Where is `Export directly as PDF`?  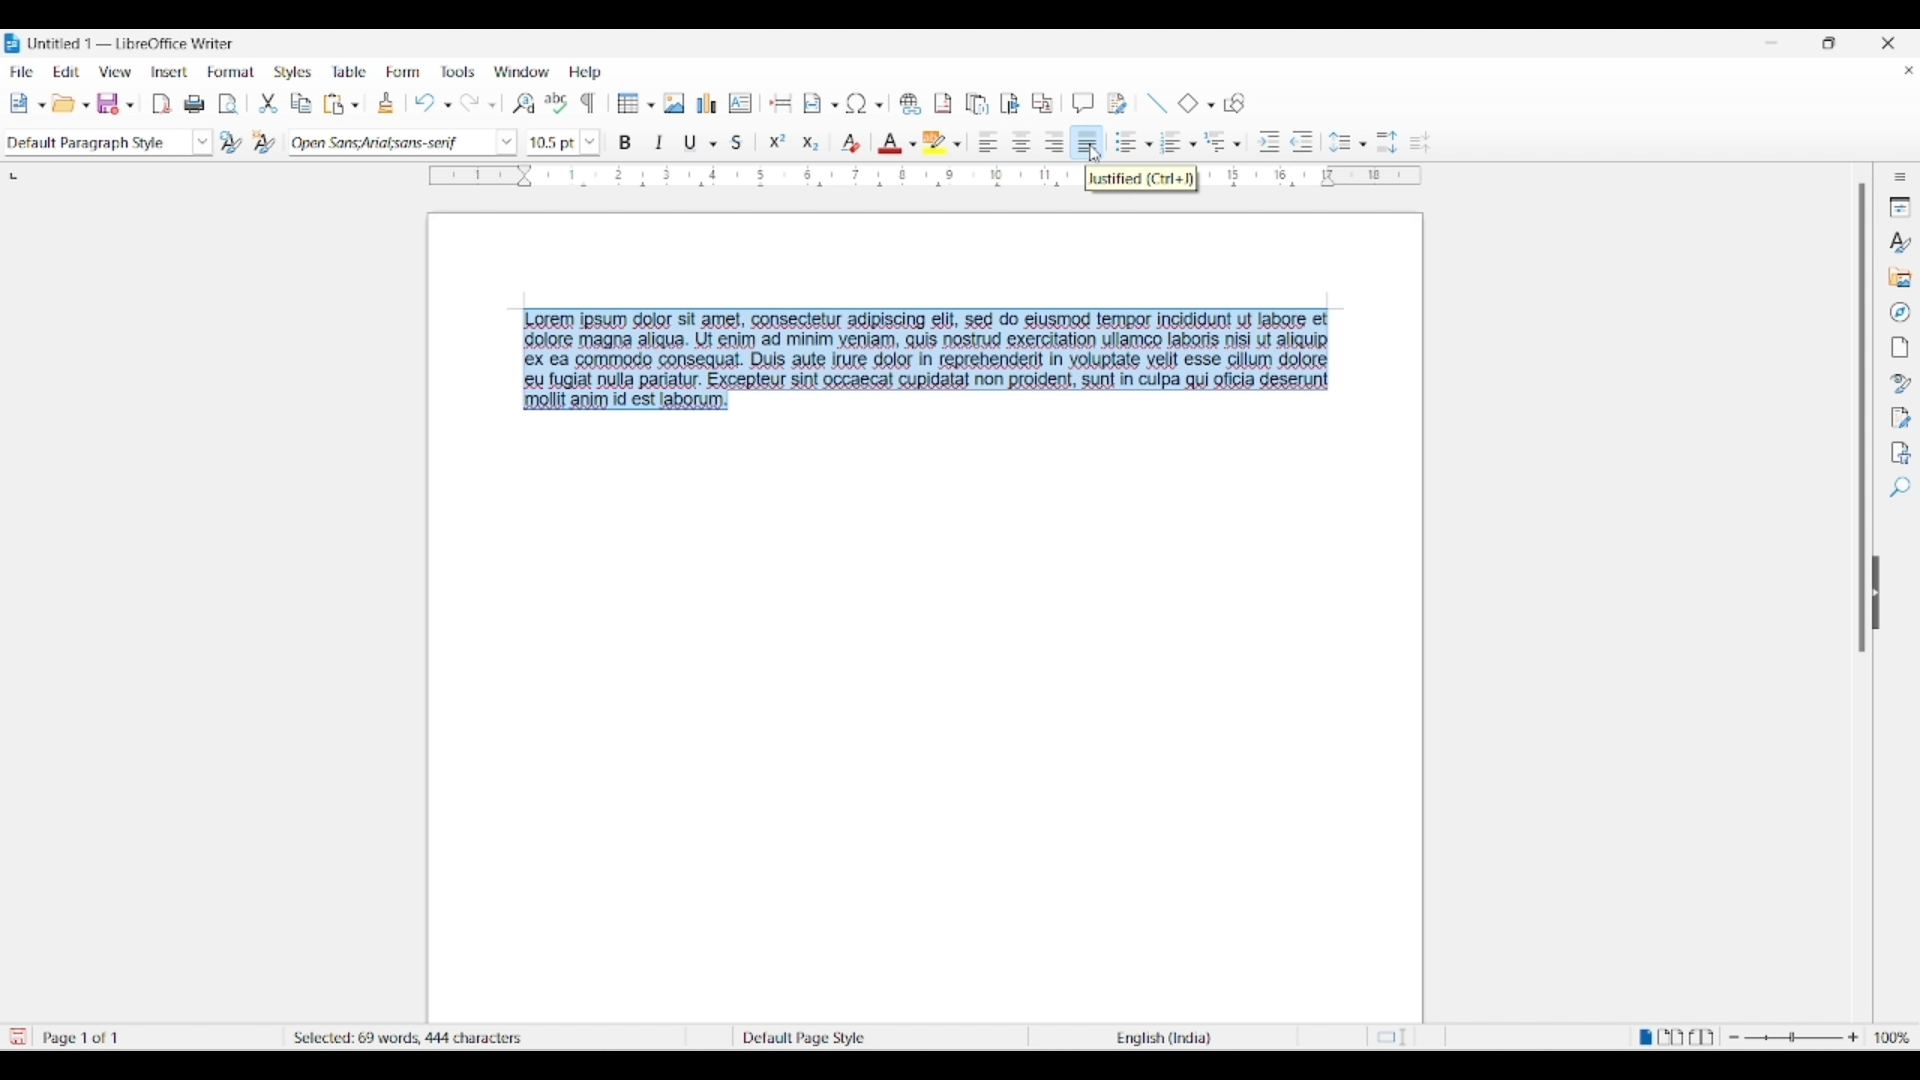 Export directly as PDF is located at coordinates (162, 104).